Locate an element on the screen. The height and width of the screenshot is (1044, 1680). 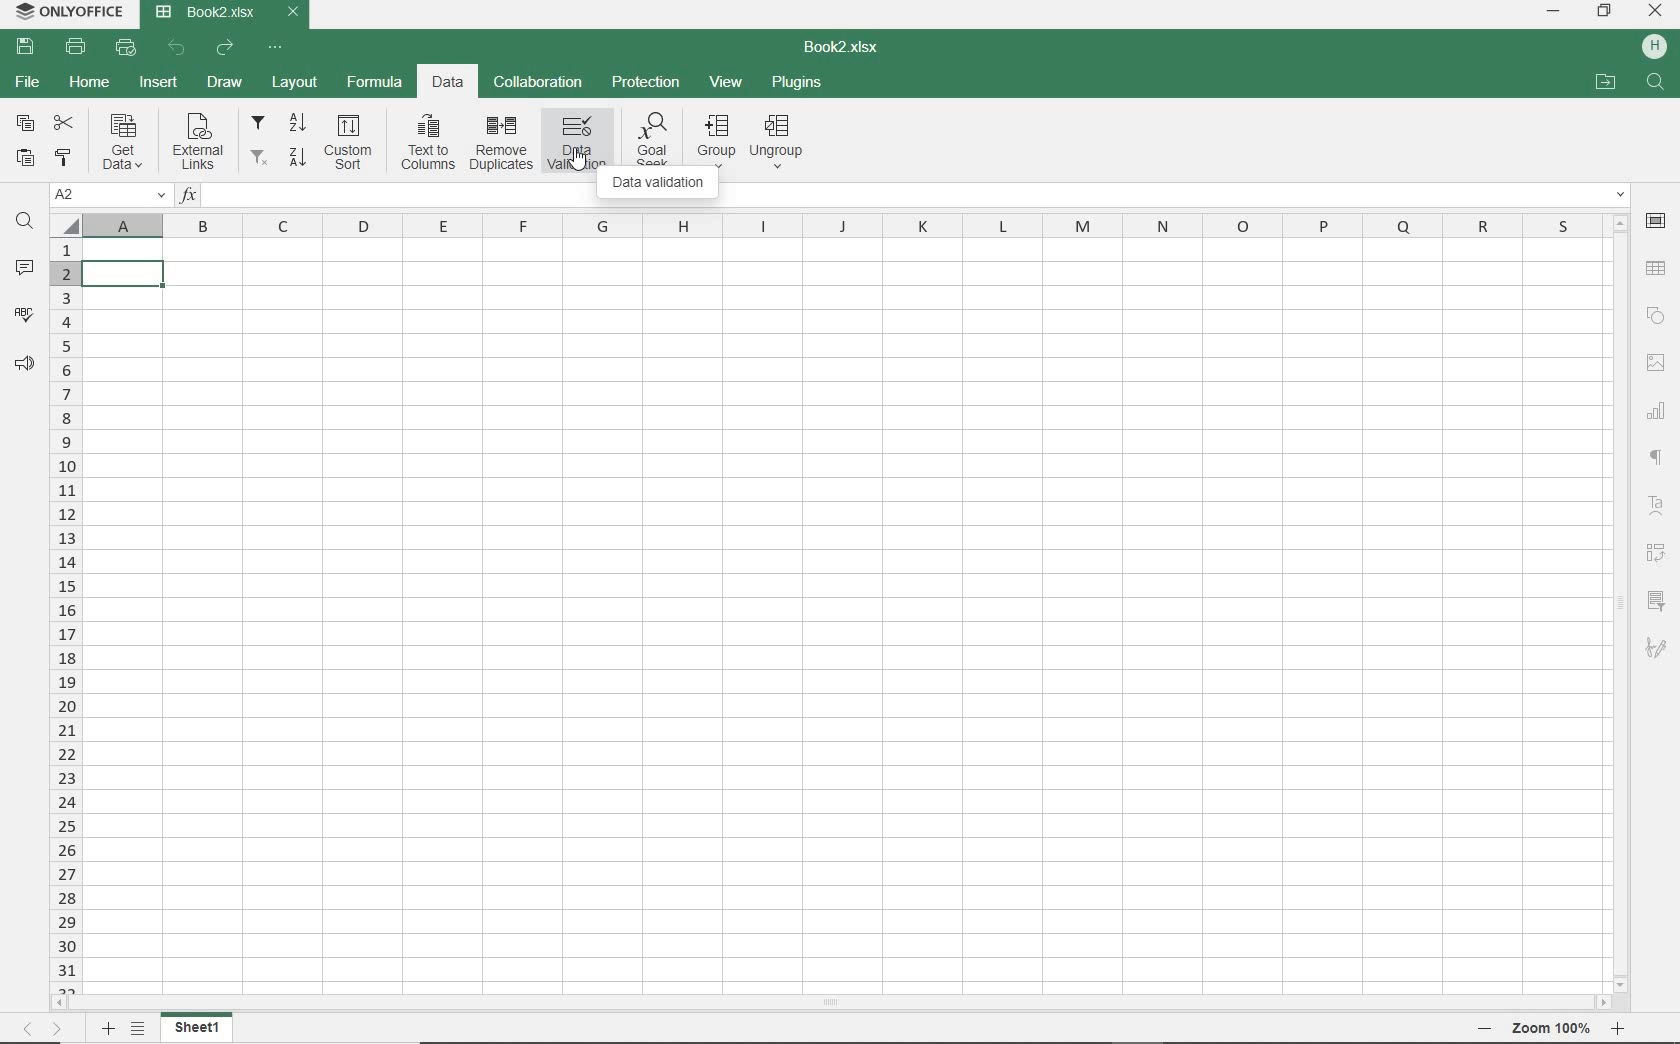
INSERT FUNCTION is located at coordinates (379, 193).